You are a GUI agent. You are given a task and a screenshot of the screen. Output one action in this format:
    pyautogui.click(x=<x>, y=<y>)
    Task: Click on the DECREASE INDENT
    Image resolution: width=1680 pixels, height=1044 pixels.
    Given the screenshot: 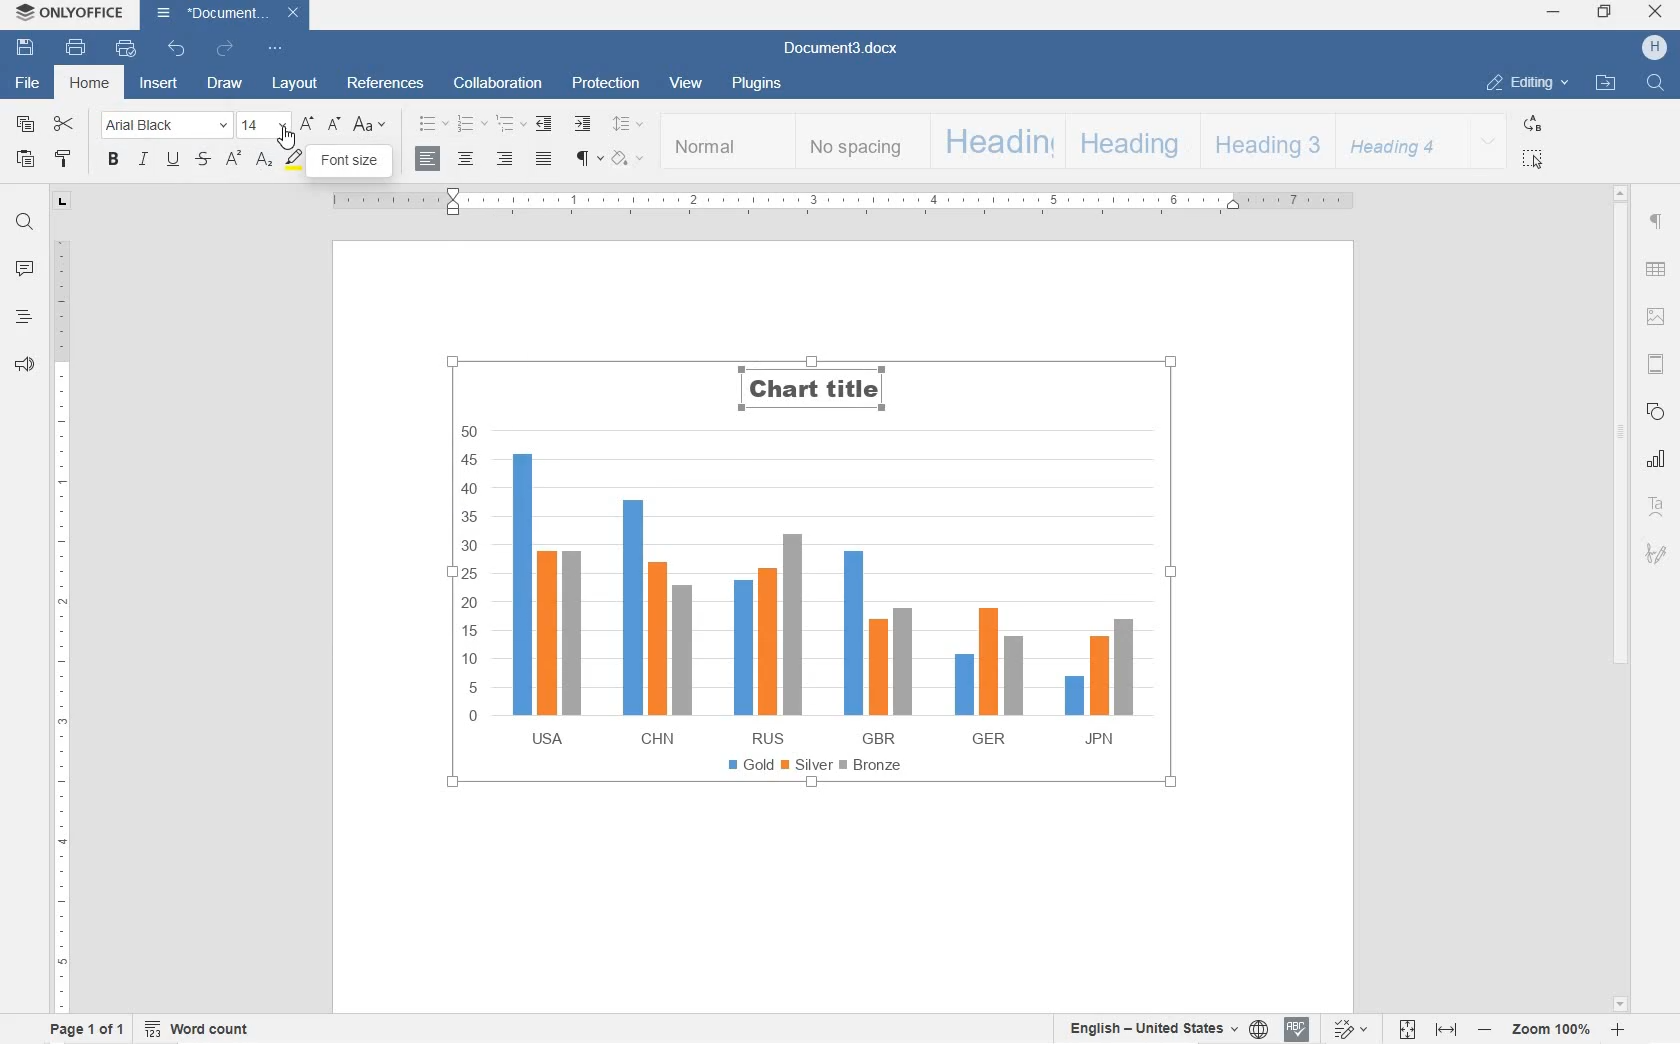 What is the action you would take?
    pyautogui.click(x=542, y=125)
    